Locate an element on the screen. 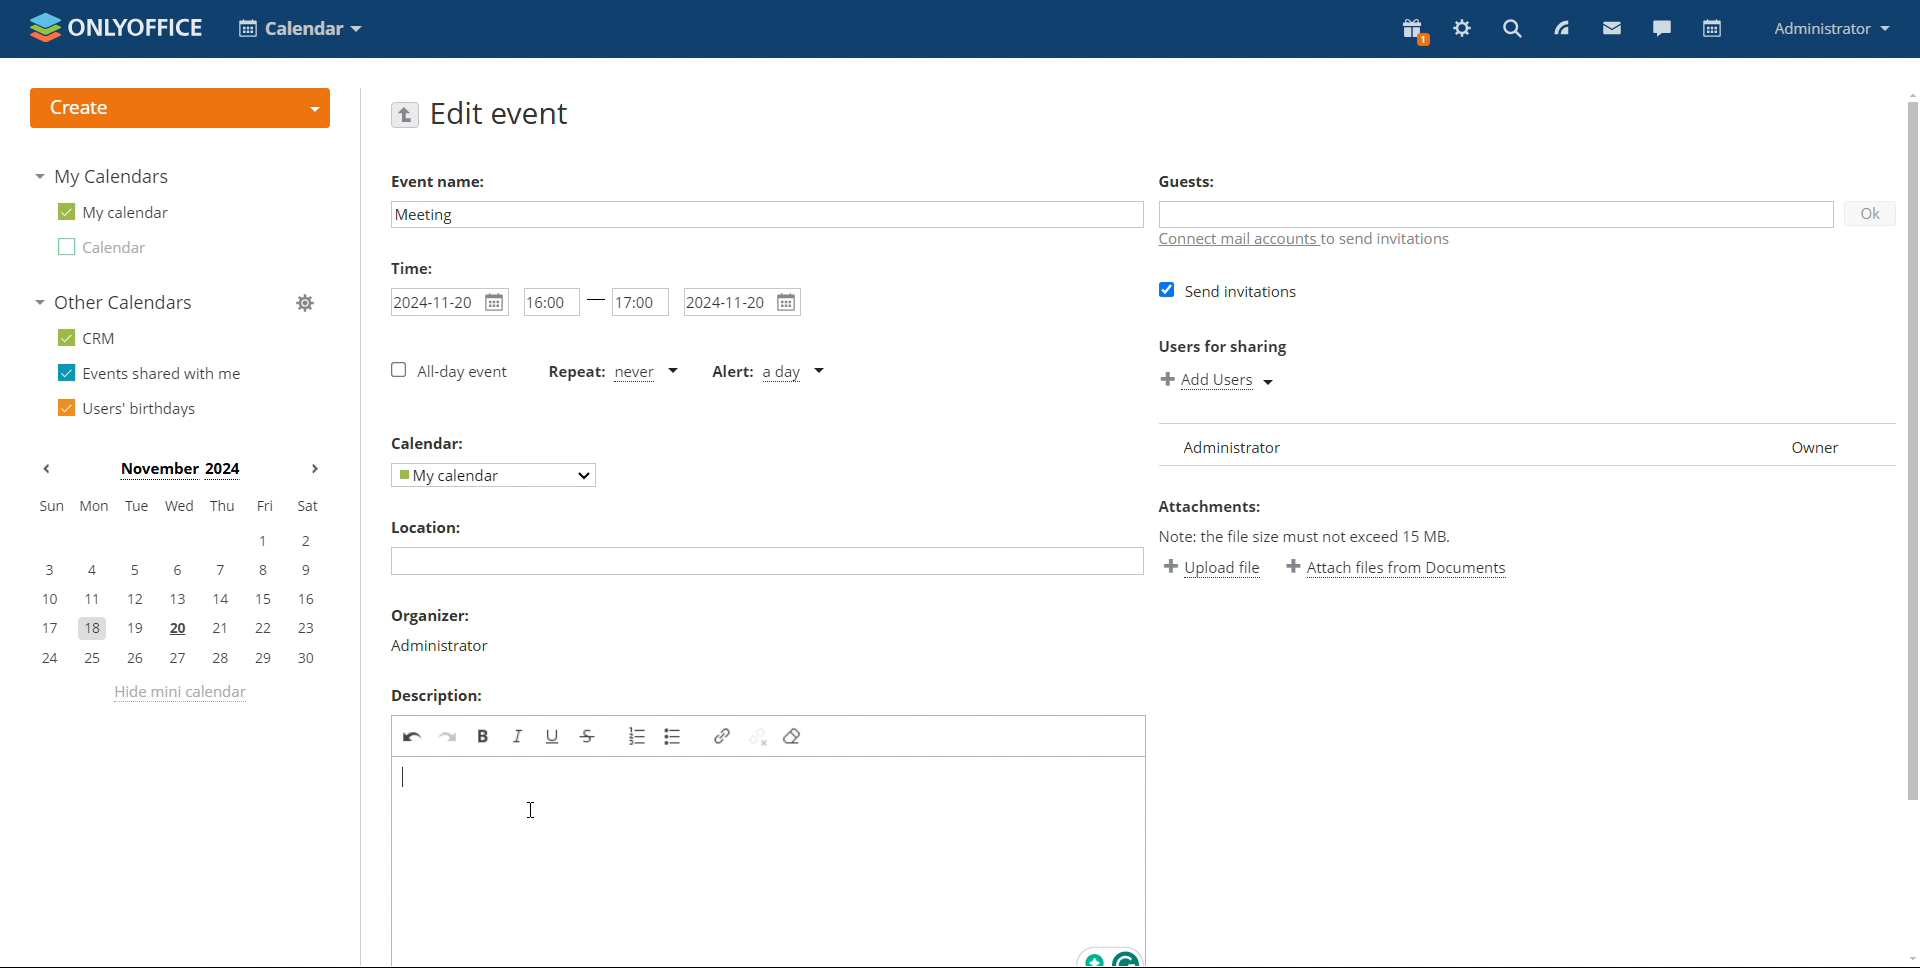 The image size is (1920, 968). started typing is located at coordinates (403, 778).